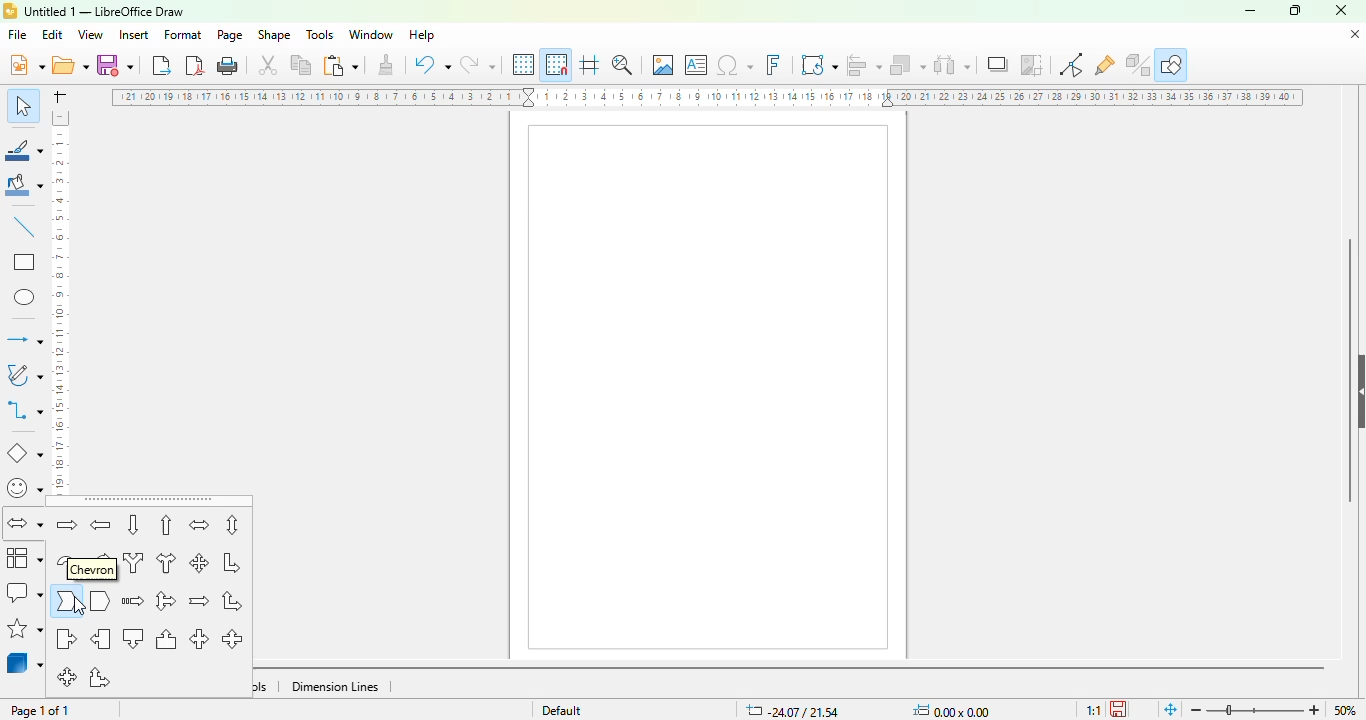 The image size is (1366, 720). I want to click on striped right arrow, so click(132, 600).